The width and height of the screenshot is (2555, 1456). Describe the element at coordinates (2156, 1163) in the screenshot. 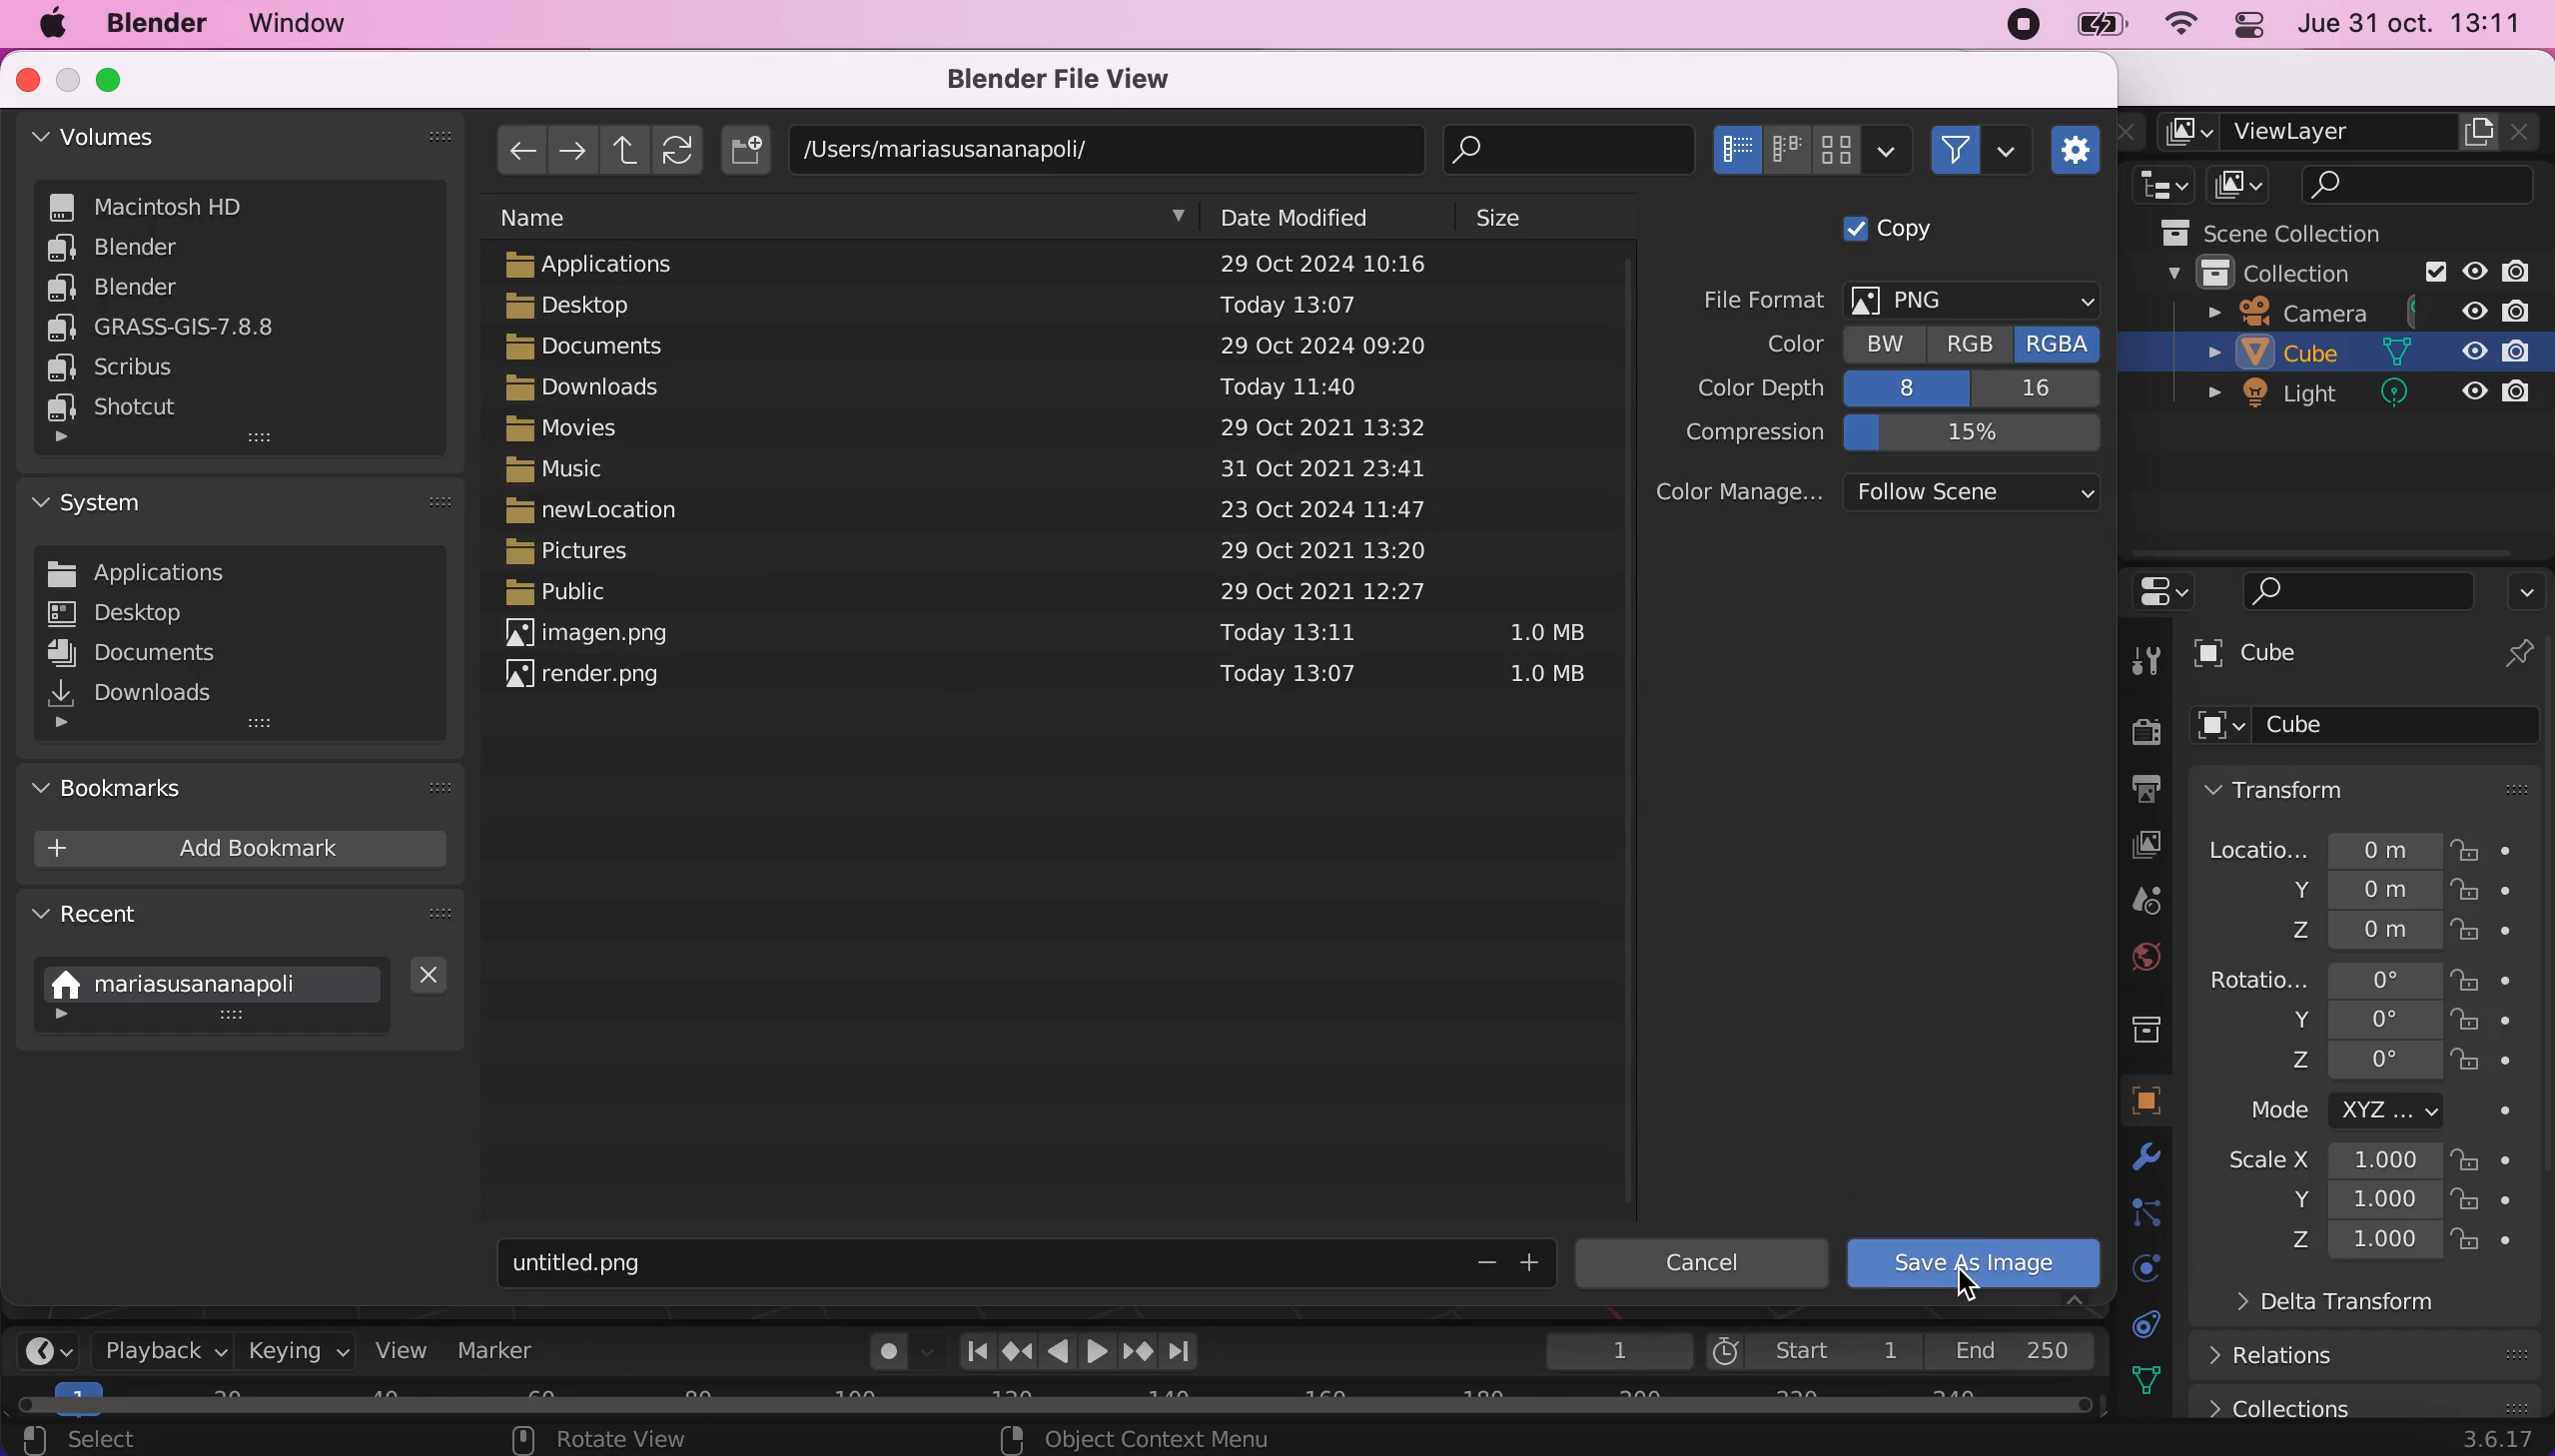

I see `physics` at that location.